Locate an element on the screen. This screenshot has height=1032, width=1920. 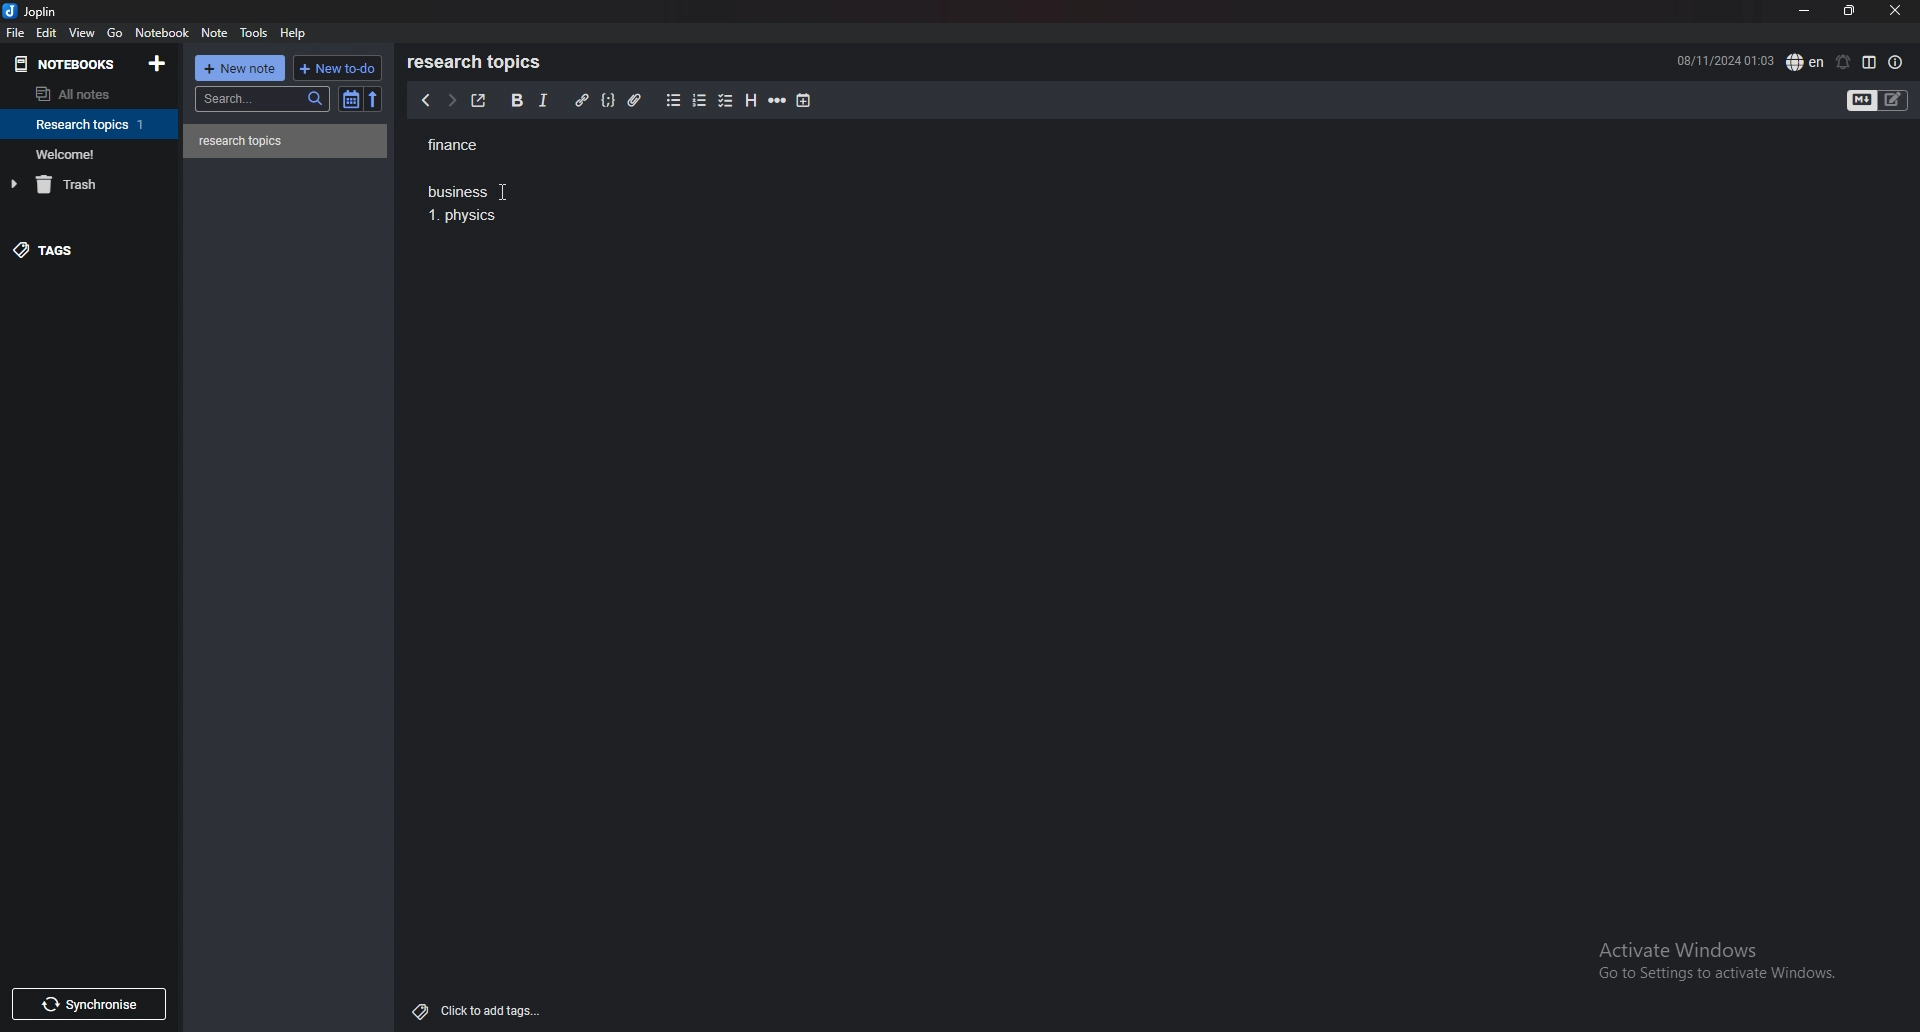
new note is located at coordinates (242, 67).